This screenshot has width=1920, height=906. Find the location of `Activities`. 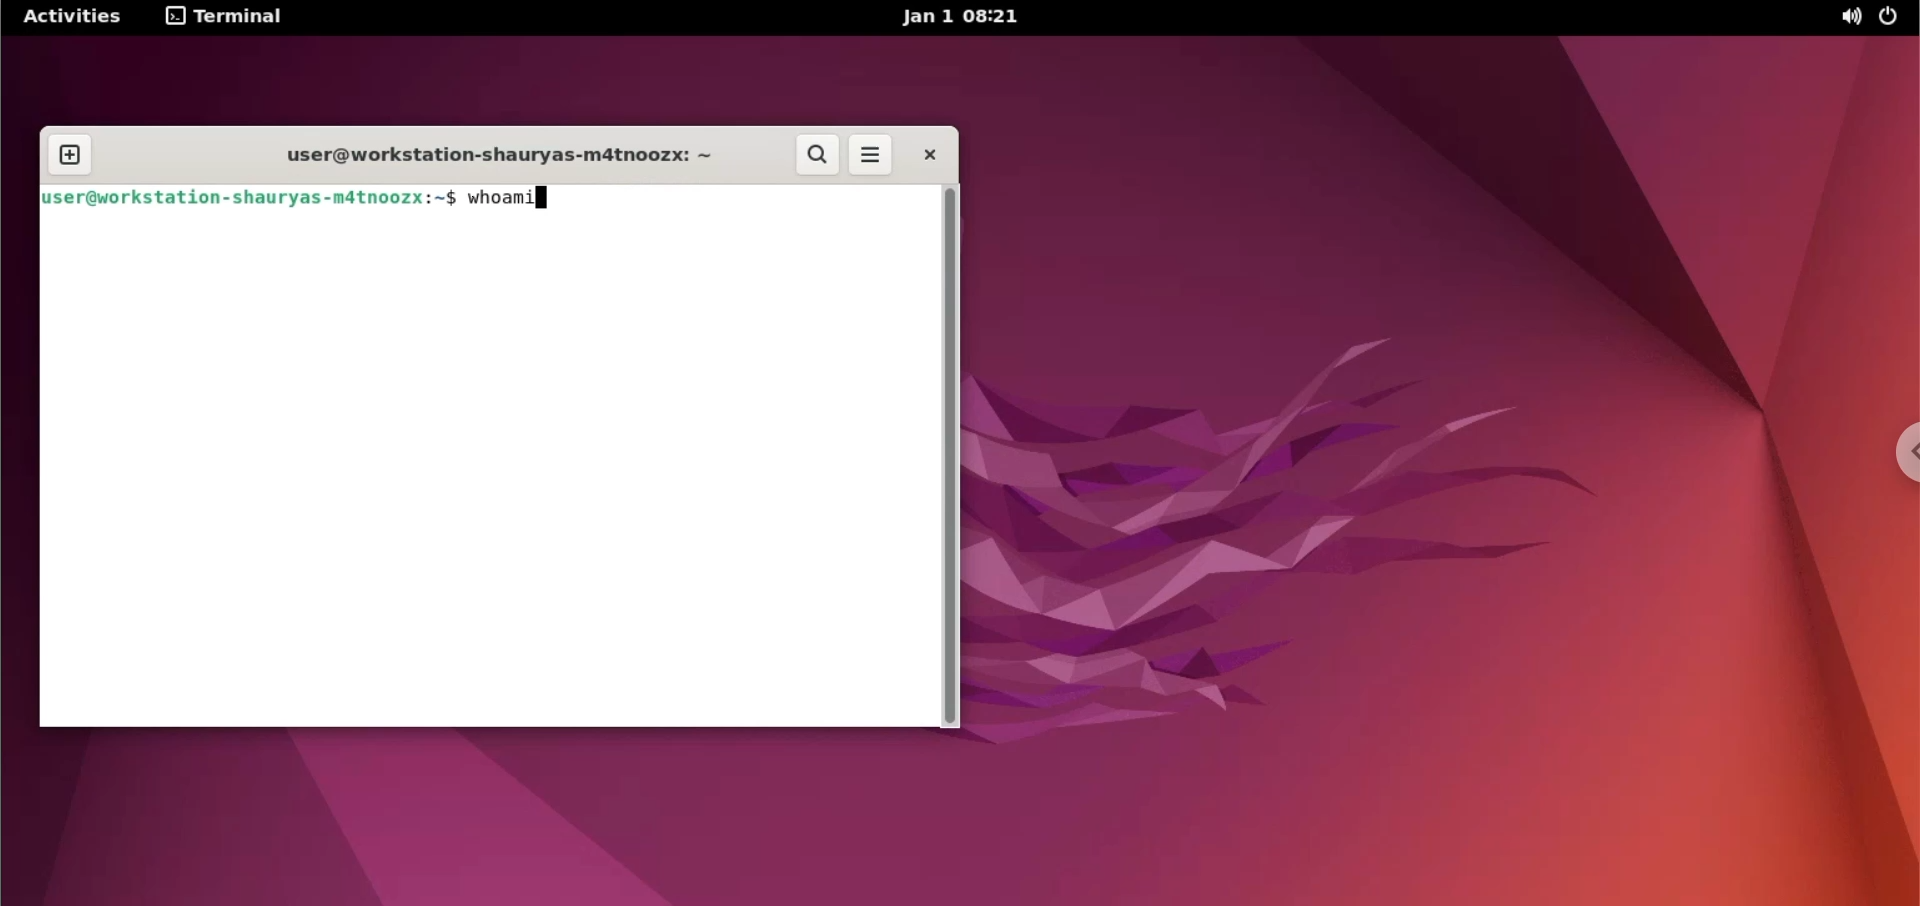

Activities is located at coordinates (74, 17).